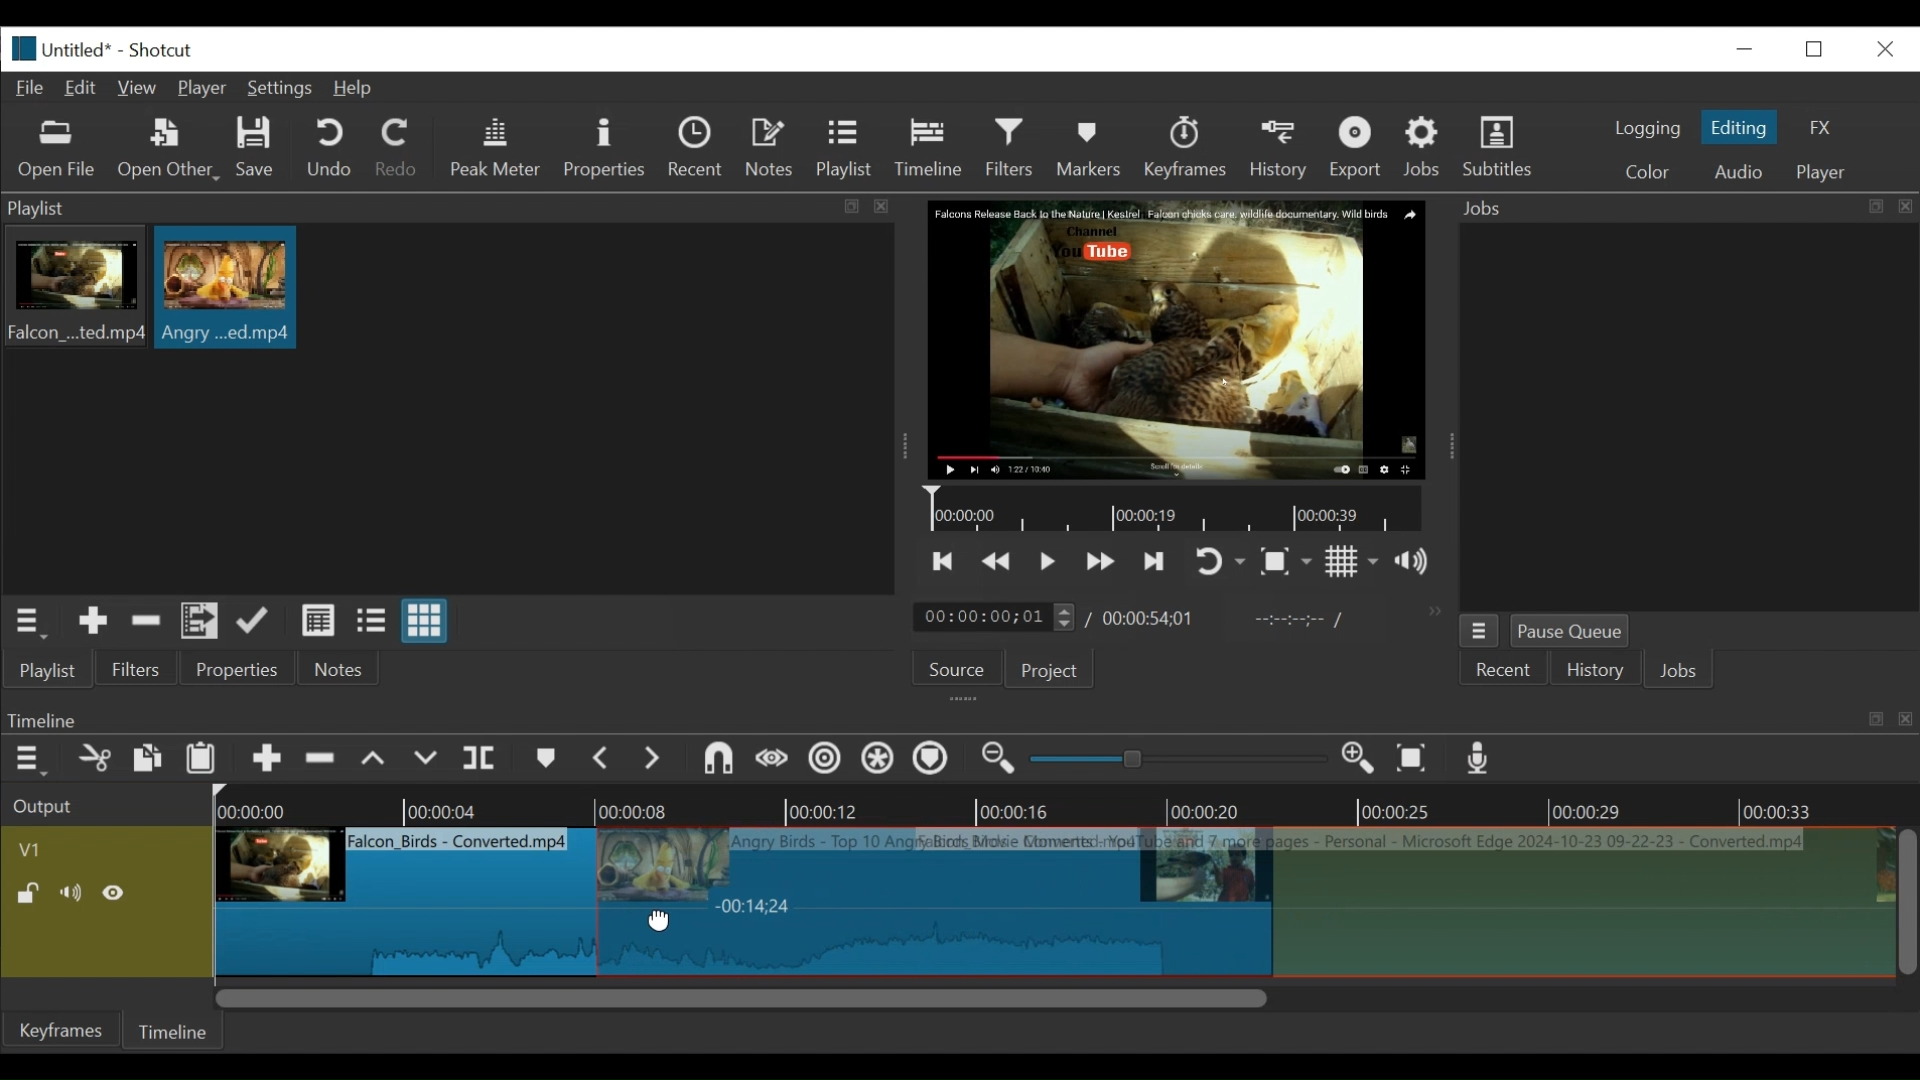  What do you see at coordinates (32, 620) in the screenshot?
I see `playlist menu` at bounding box center [32, 620].